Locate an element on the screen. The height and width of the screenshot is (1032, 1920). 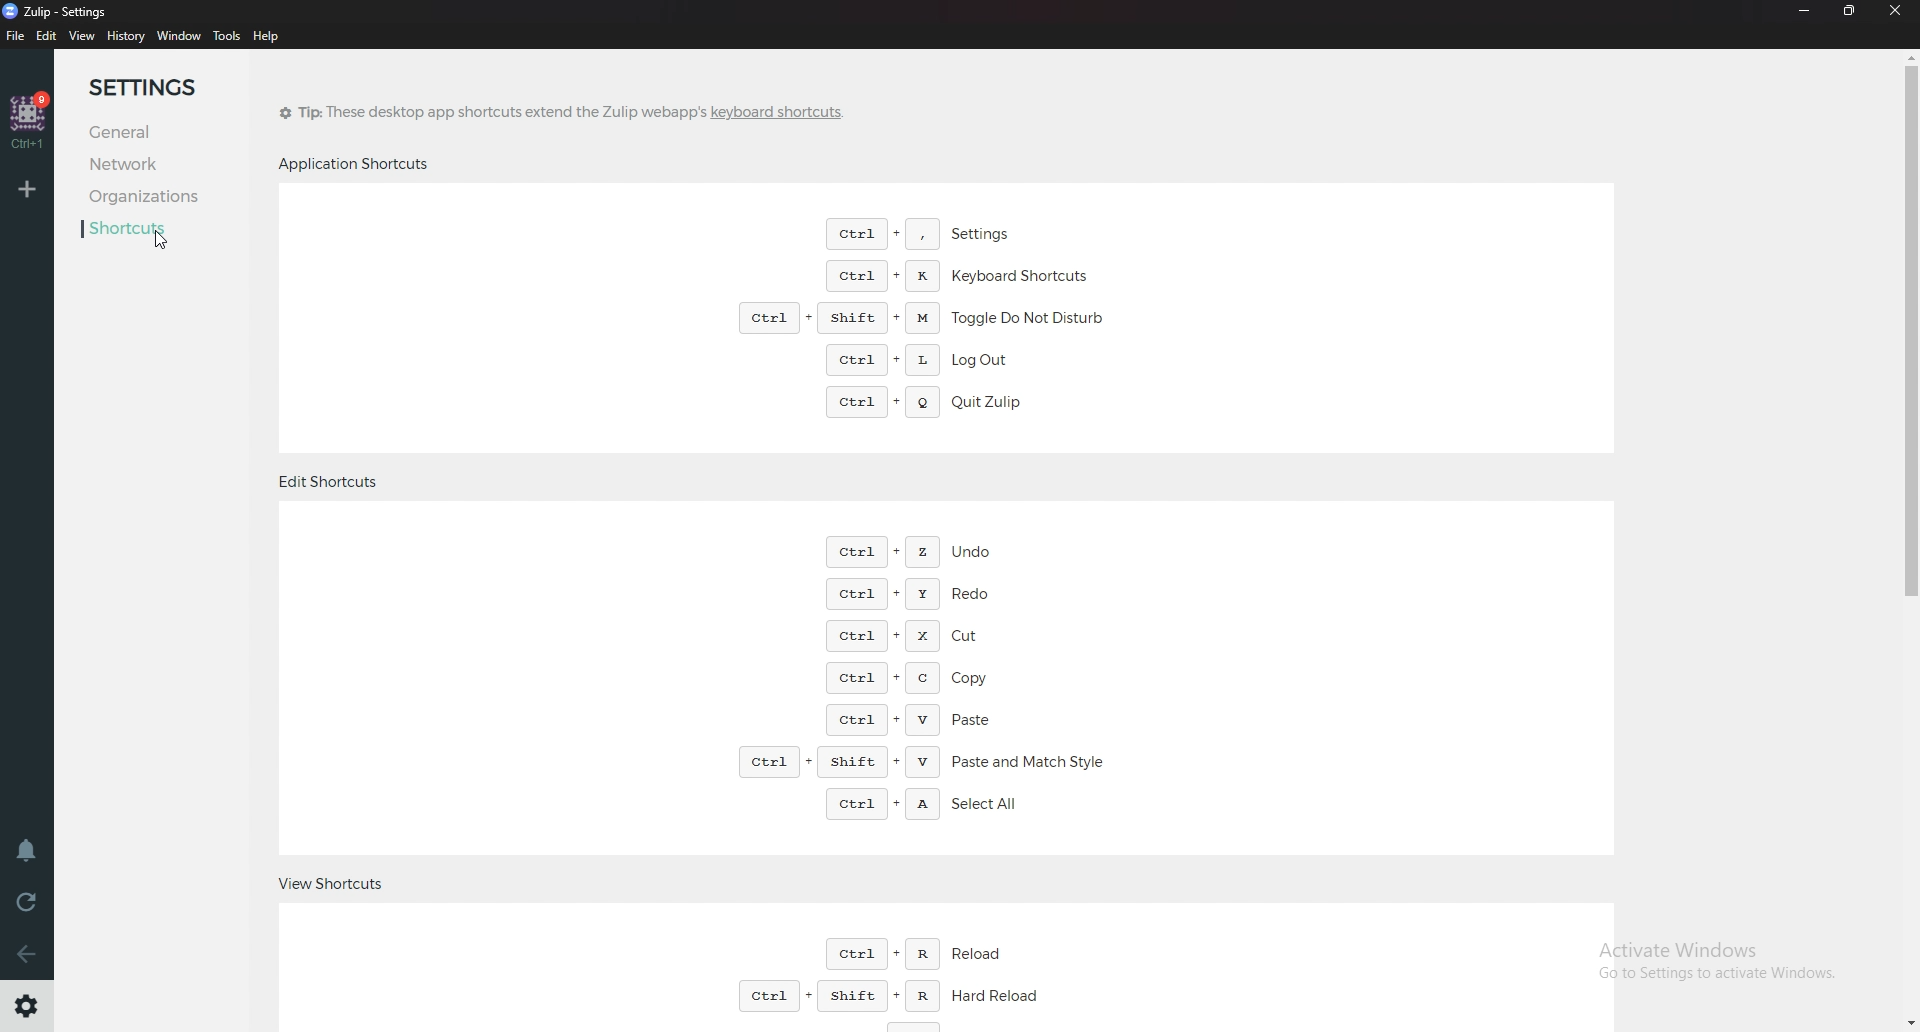
quit zulip is located at coordinates (922, 403).